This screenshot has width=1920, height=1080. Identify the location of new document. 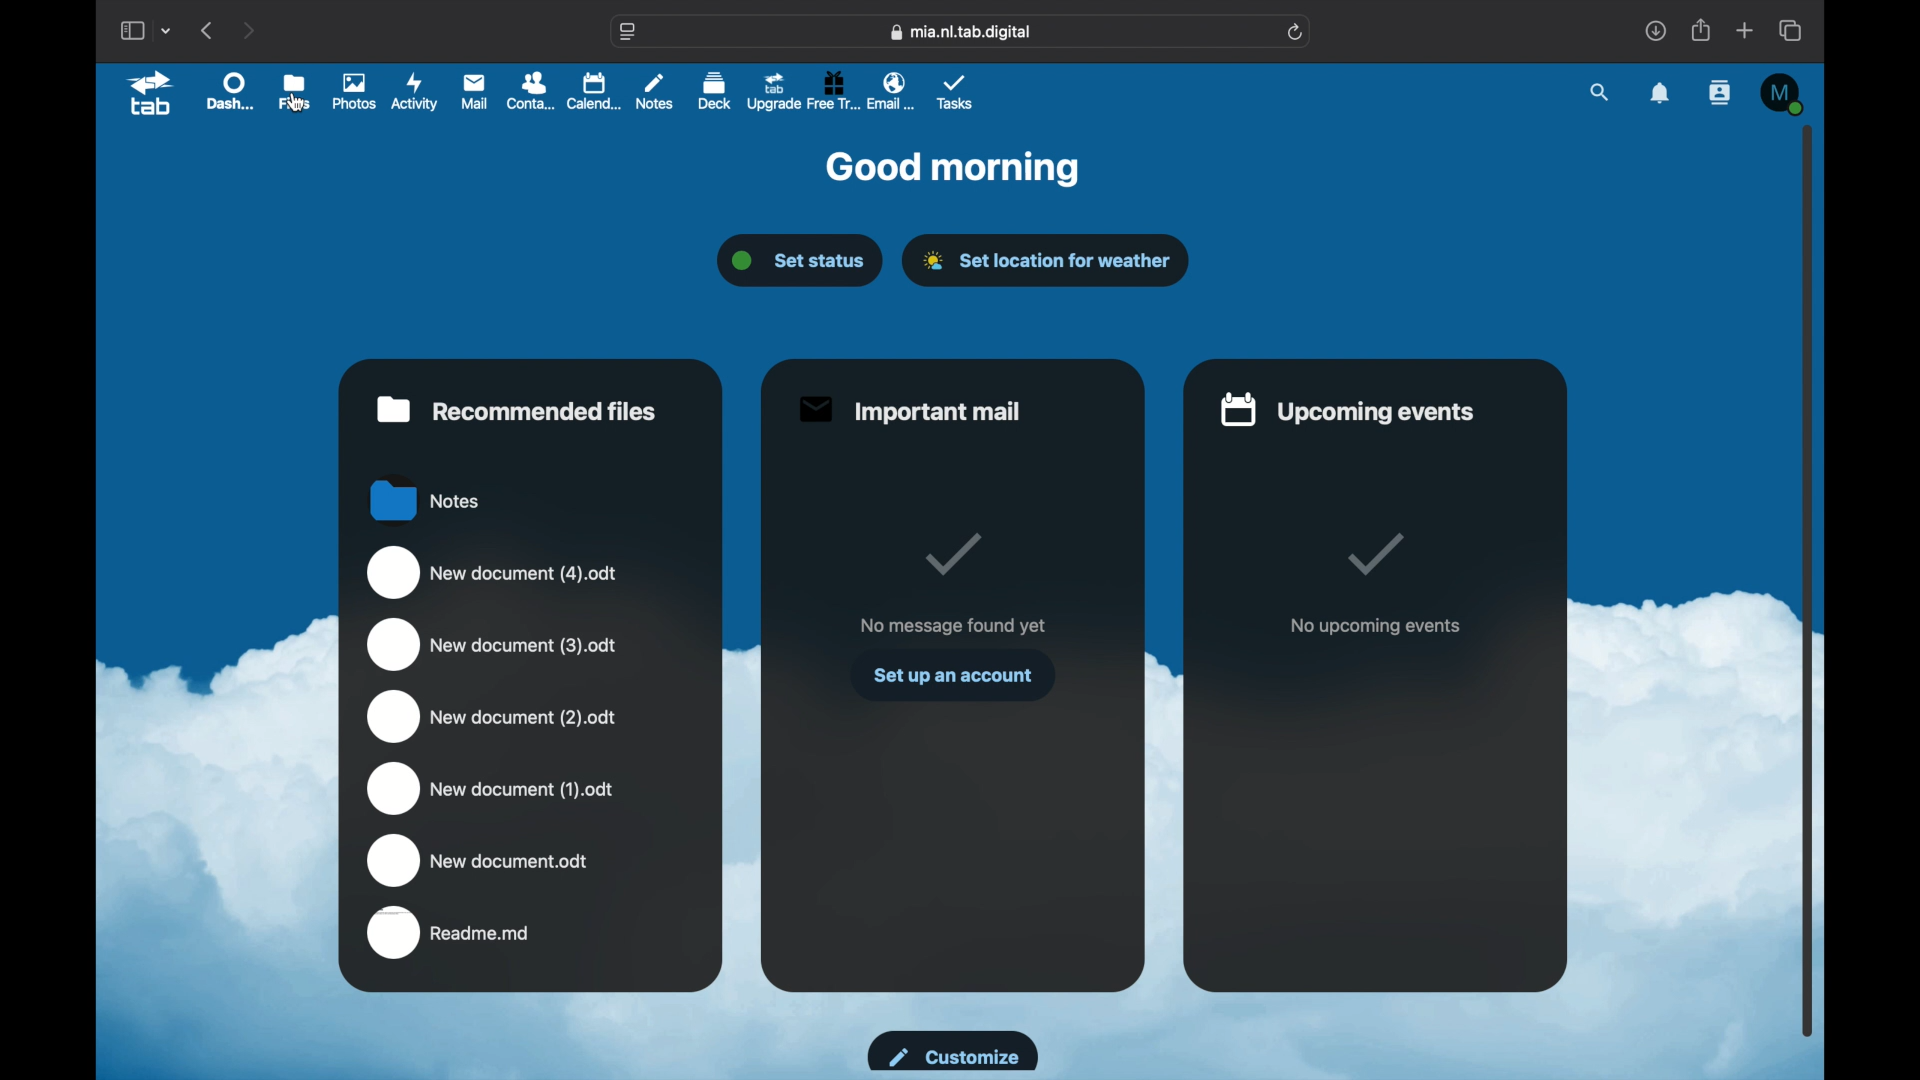
(492, 717).